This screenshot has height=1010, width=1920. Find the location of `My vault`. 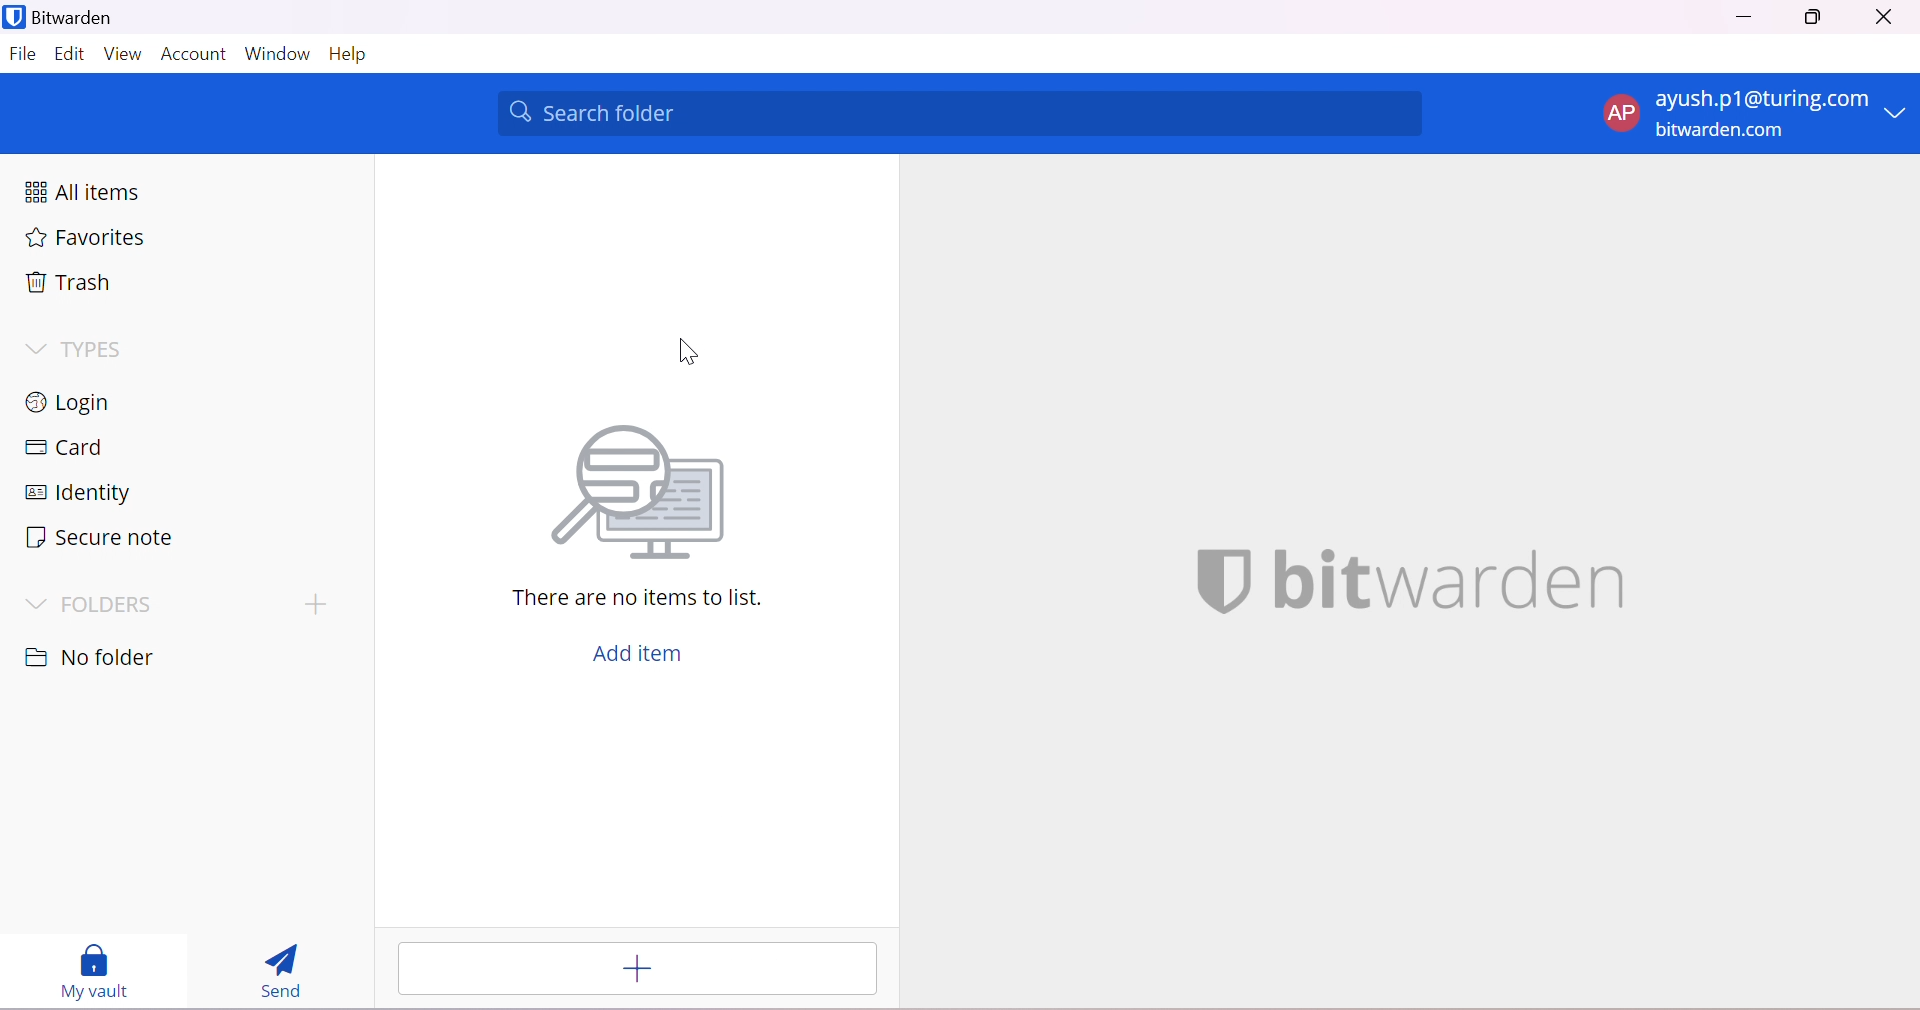

My vault is located at coordinates (99, 972).